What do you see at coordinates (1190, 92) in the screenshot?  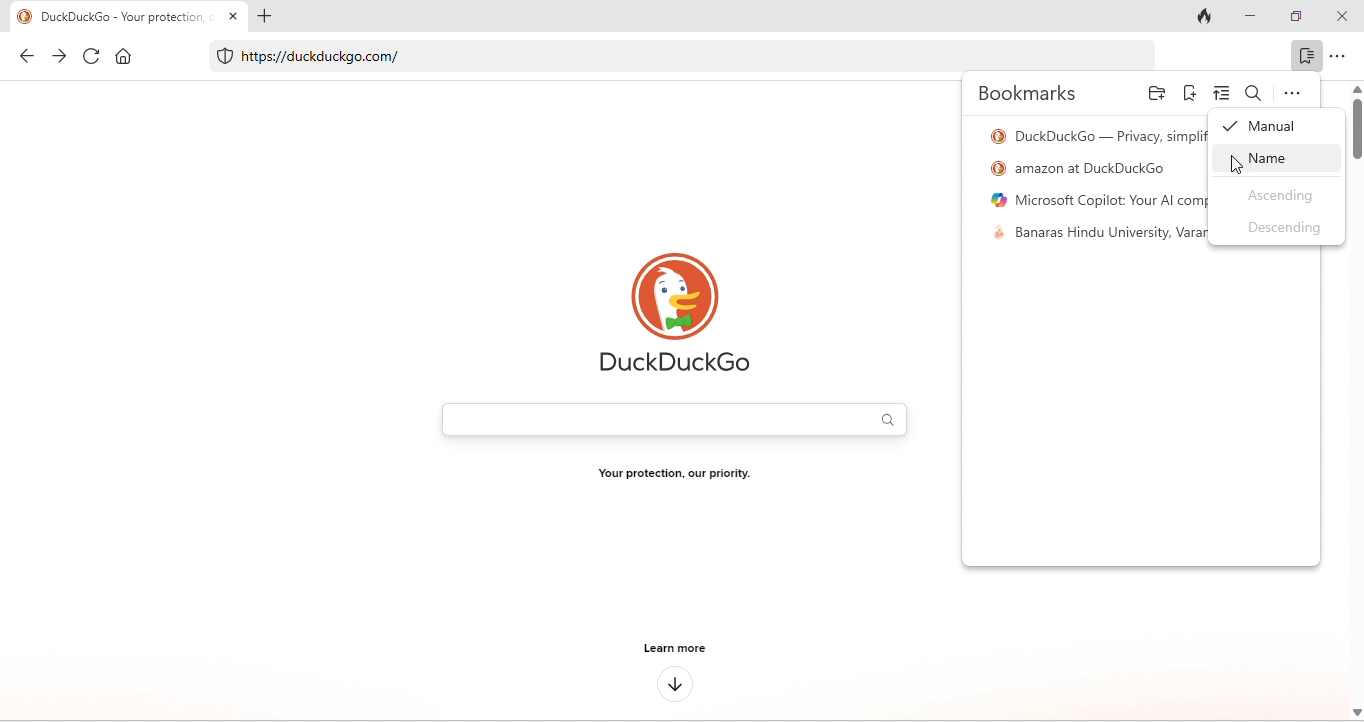 I see `add bookmark` at bounding box center [1190, 92].